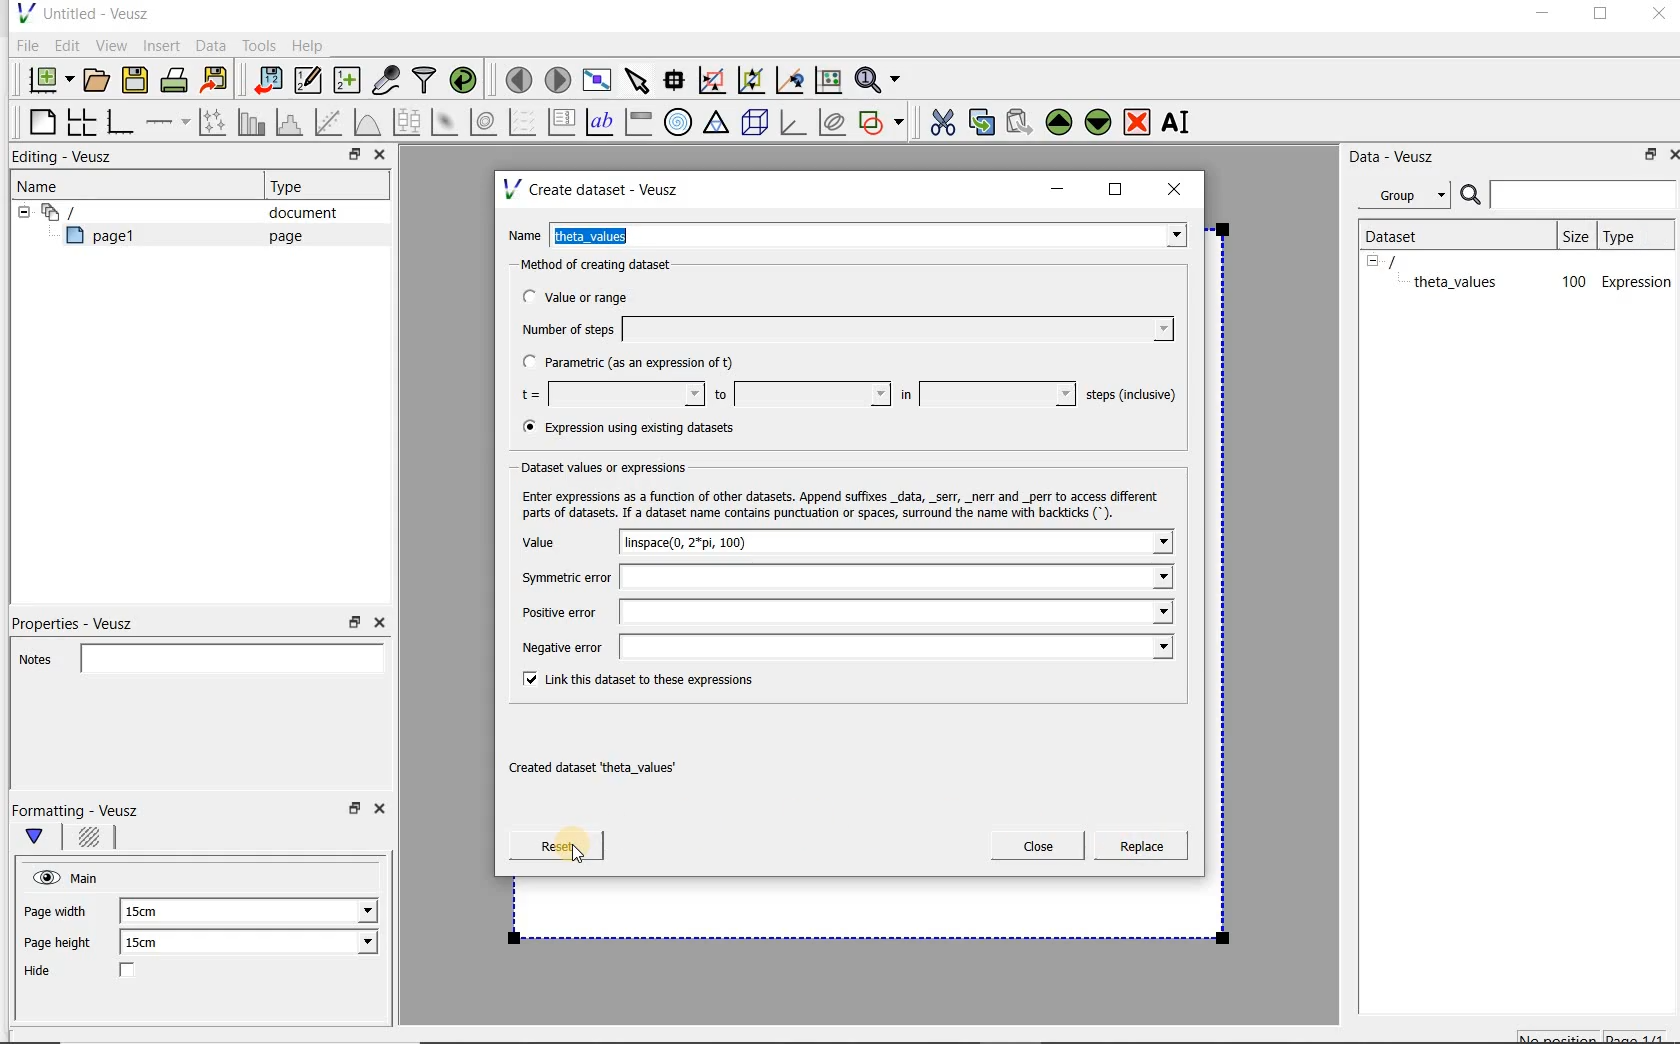 The width and height of the screenshot is (1680, 1044). What do you see at coordinates (447, 123) in the screenshot?
I see `plot a 2d dataset as an image` at bounding box center [447, 123].